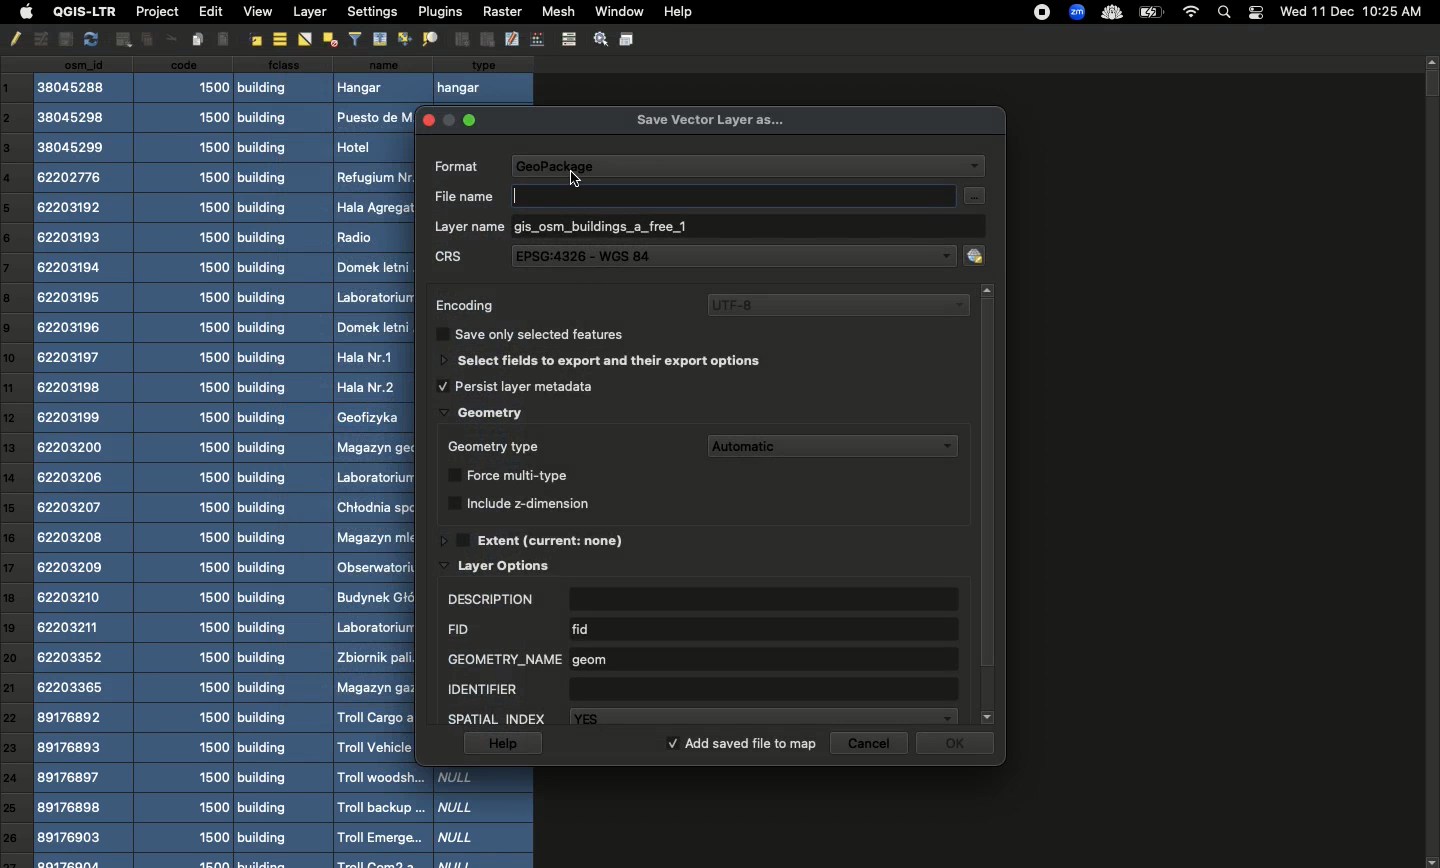 This screenshot has height=868, width=1440. I want to click on Name, so click(375, 463).